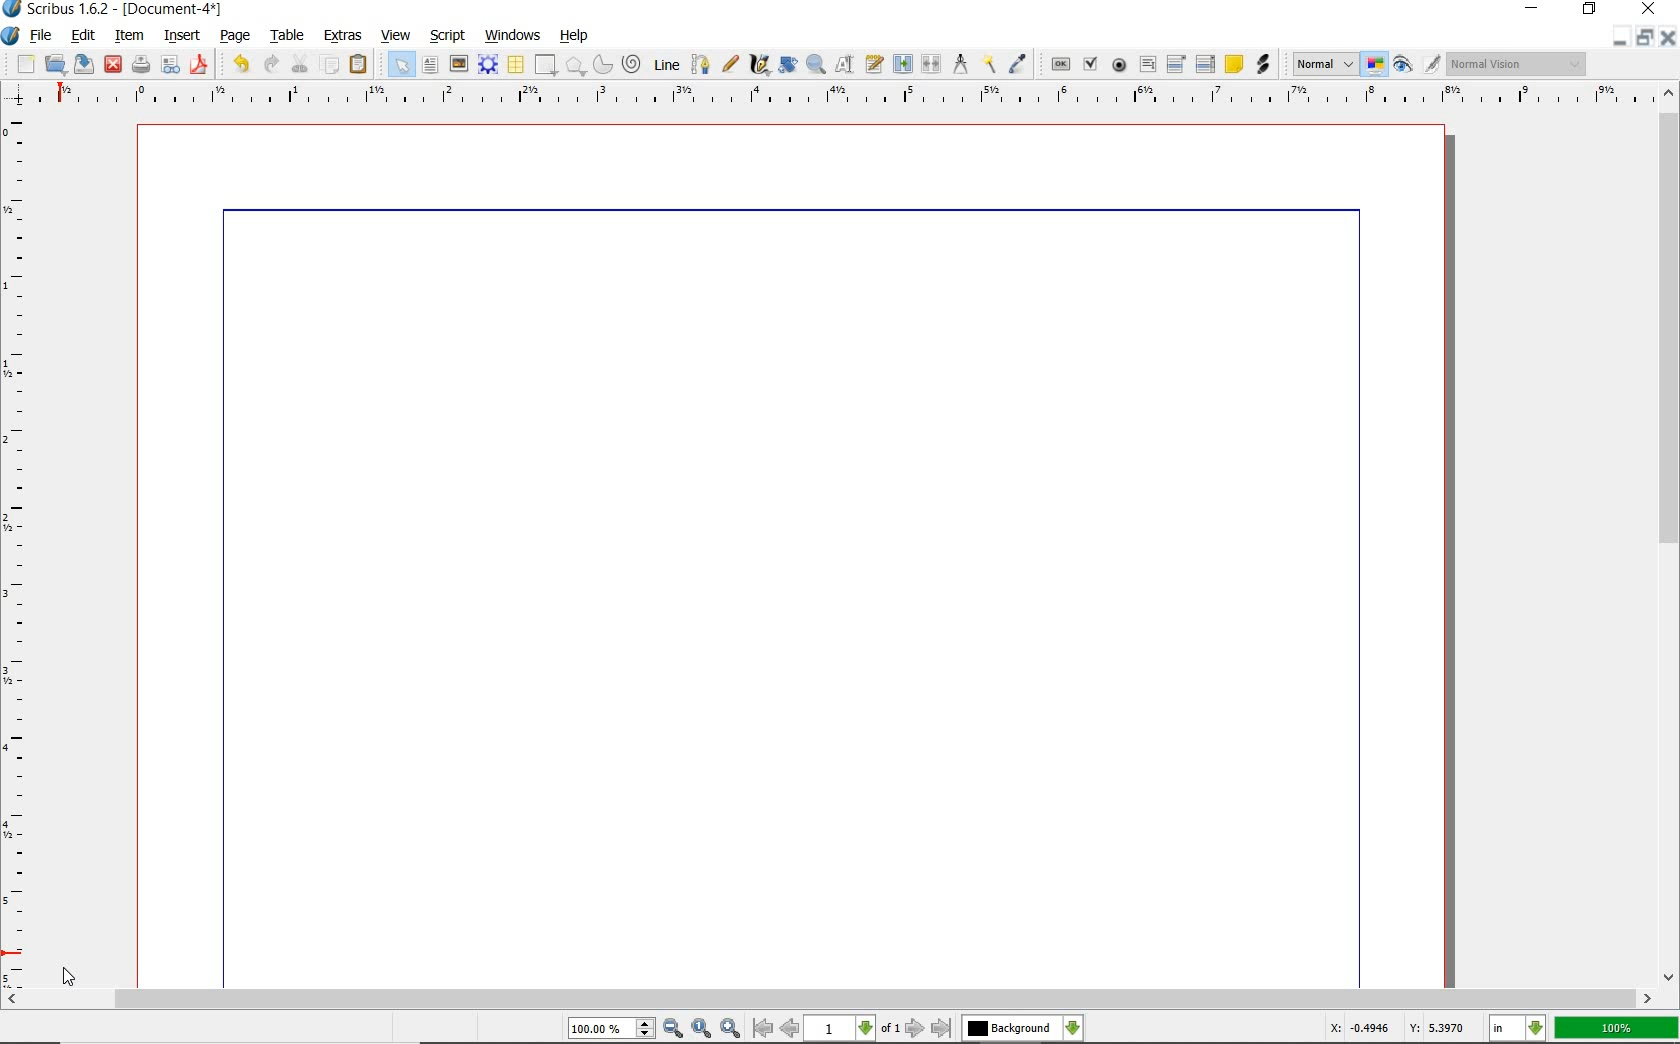 This screenshot has height=1044, width=1680. What do you see at coordinates (344, 36) in the screenshot?
I see `extras` at bounding box center [344, 36].